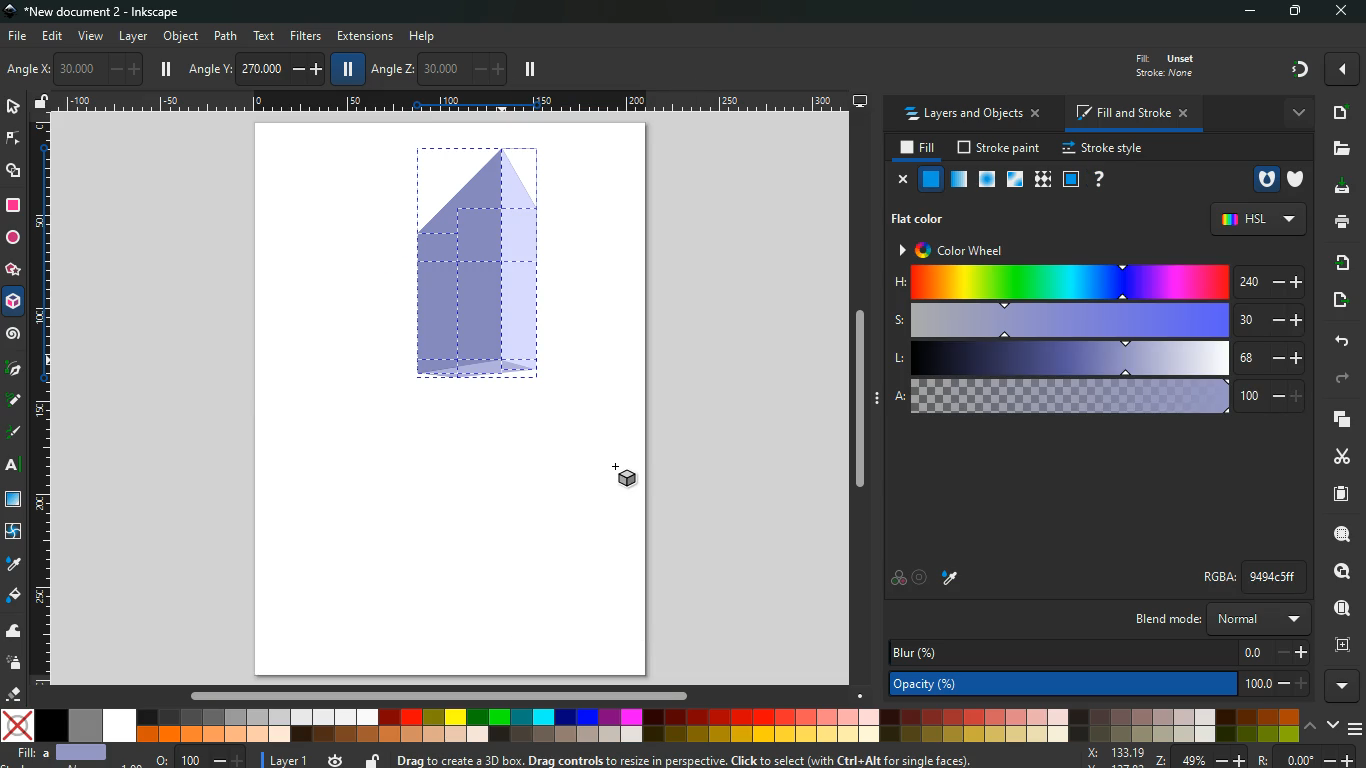 The height and width of the screenshot is (768, 1366). I want to click on highlight, so click(14, 434).